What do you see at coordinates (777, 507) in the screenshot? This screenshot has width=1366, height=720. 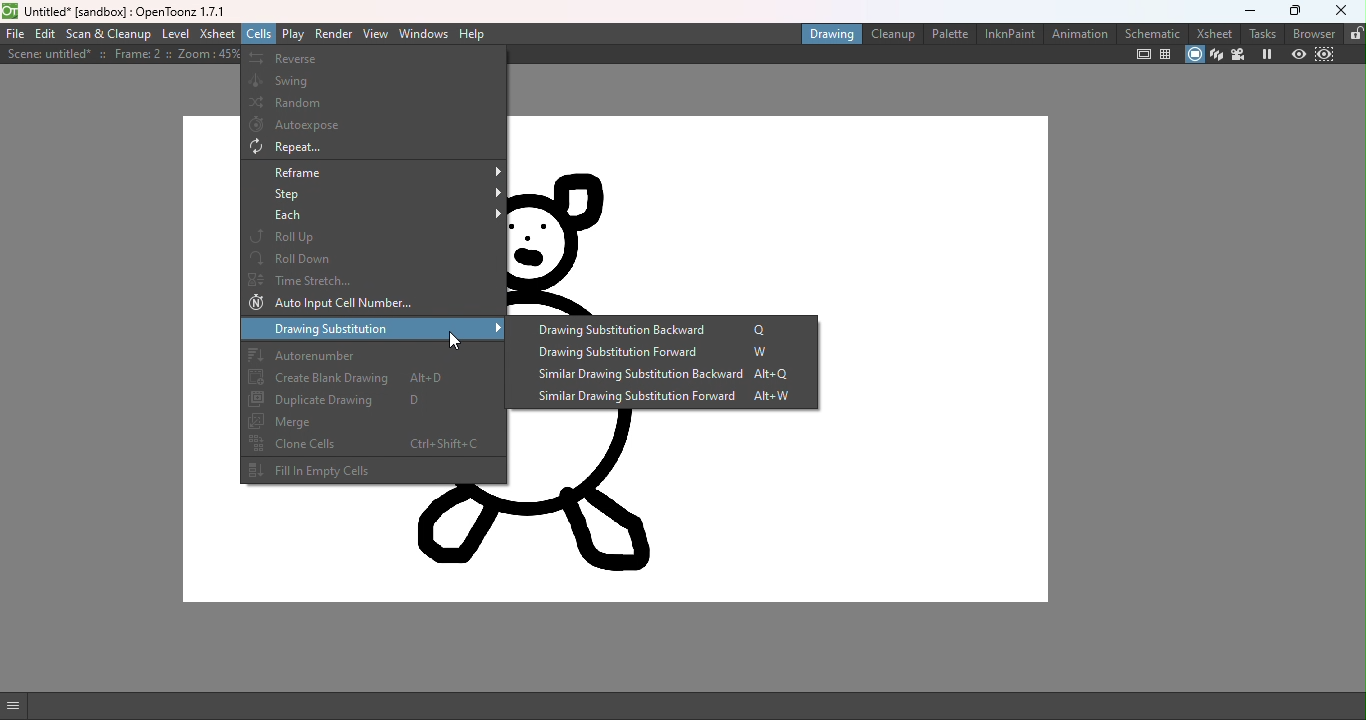 I see `canvas` at bounding box center [777, 507].